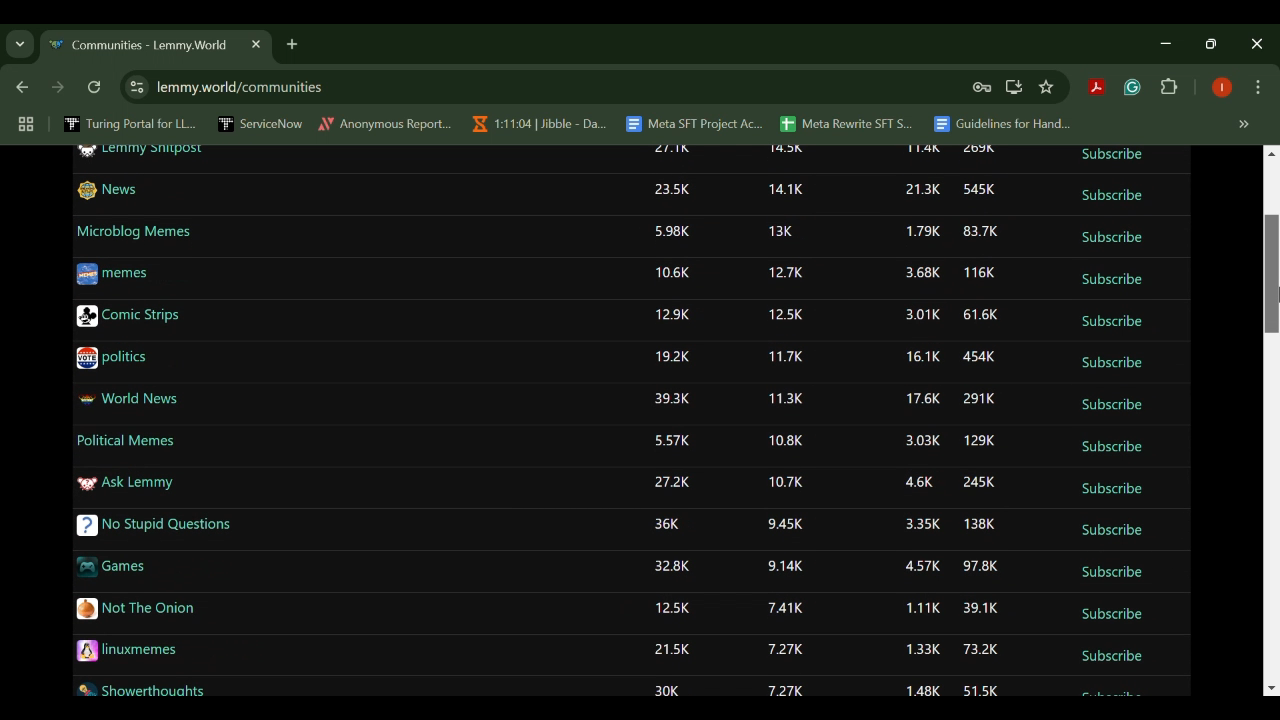 The image size is (1280, 720). I want to click on 21.3K, so click(921, 189).